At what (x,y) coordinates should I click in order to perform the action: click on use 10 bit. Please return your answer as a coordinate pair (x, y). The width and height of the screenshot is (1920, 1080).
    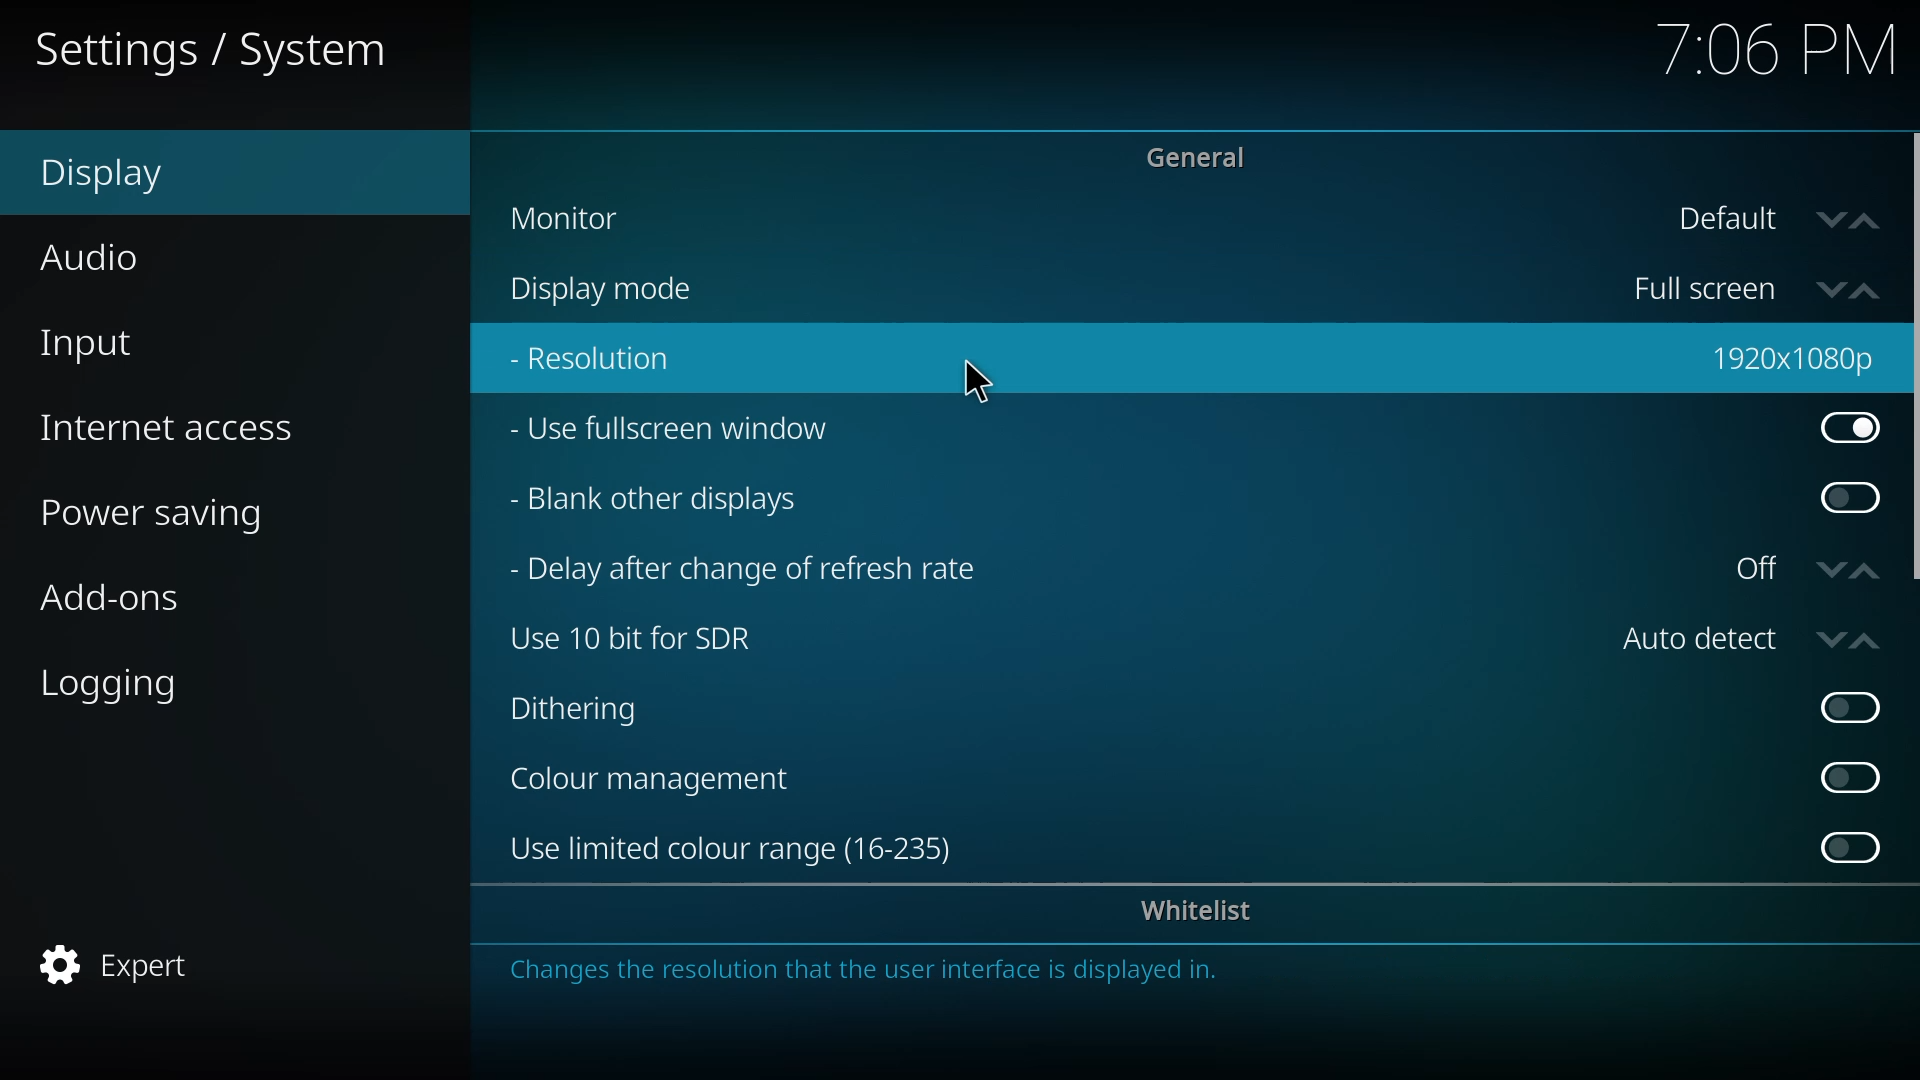
    Looking at the image, I should click on (637, 637).